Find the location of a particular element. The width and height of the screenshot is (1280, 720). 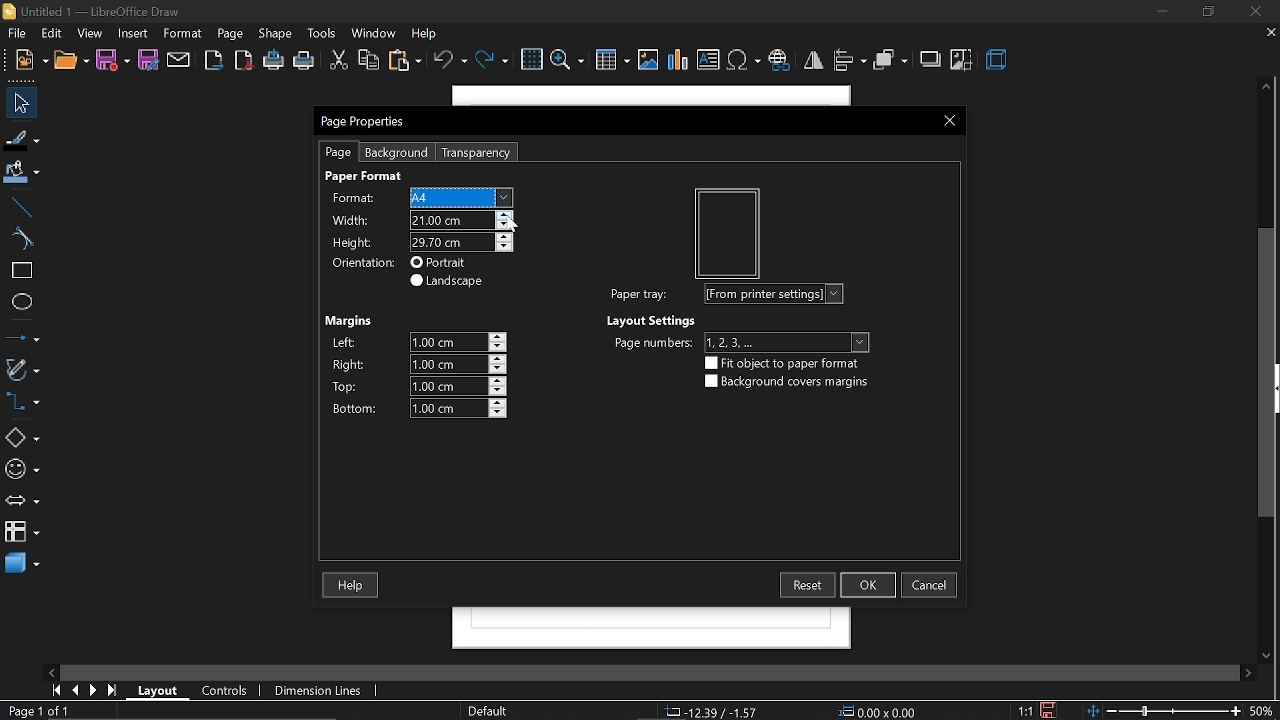

zoom is located at coordinates (567, 60).